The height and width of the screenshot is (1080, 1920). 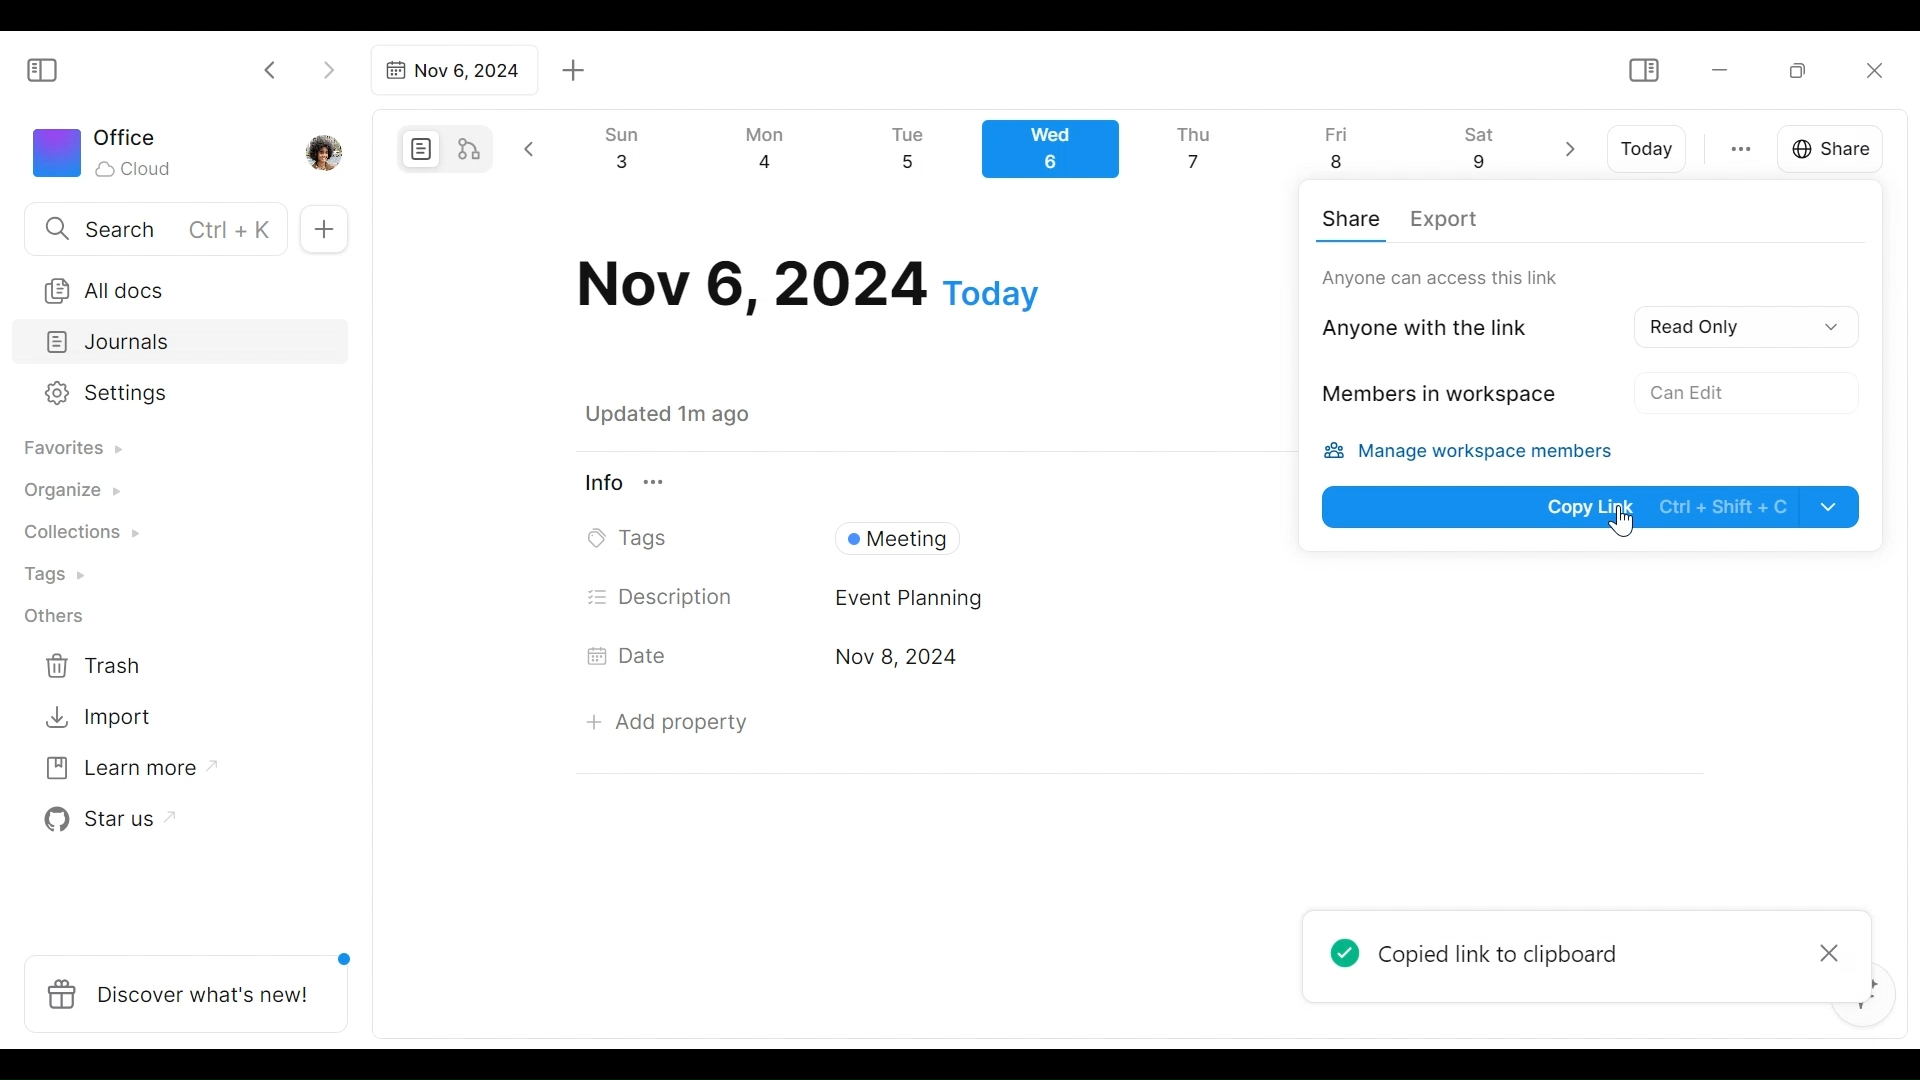 I want to click on Members in workspace, so click(x=1433, y=397).